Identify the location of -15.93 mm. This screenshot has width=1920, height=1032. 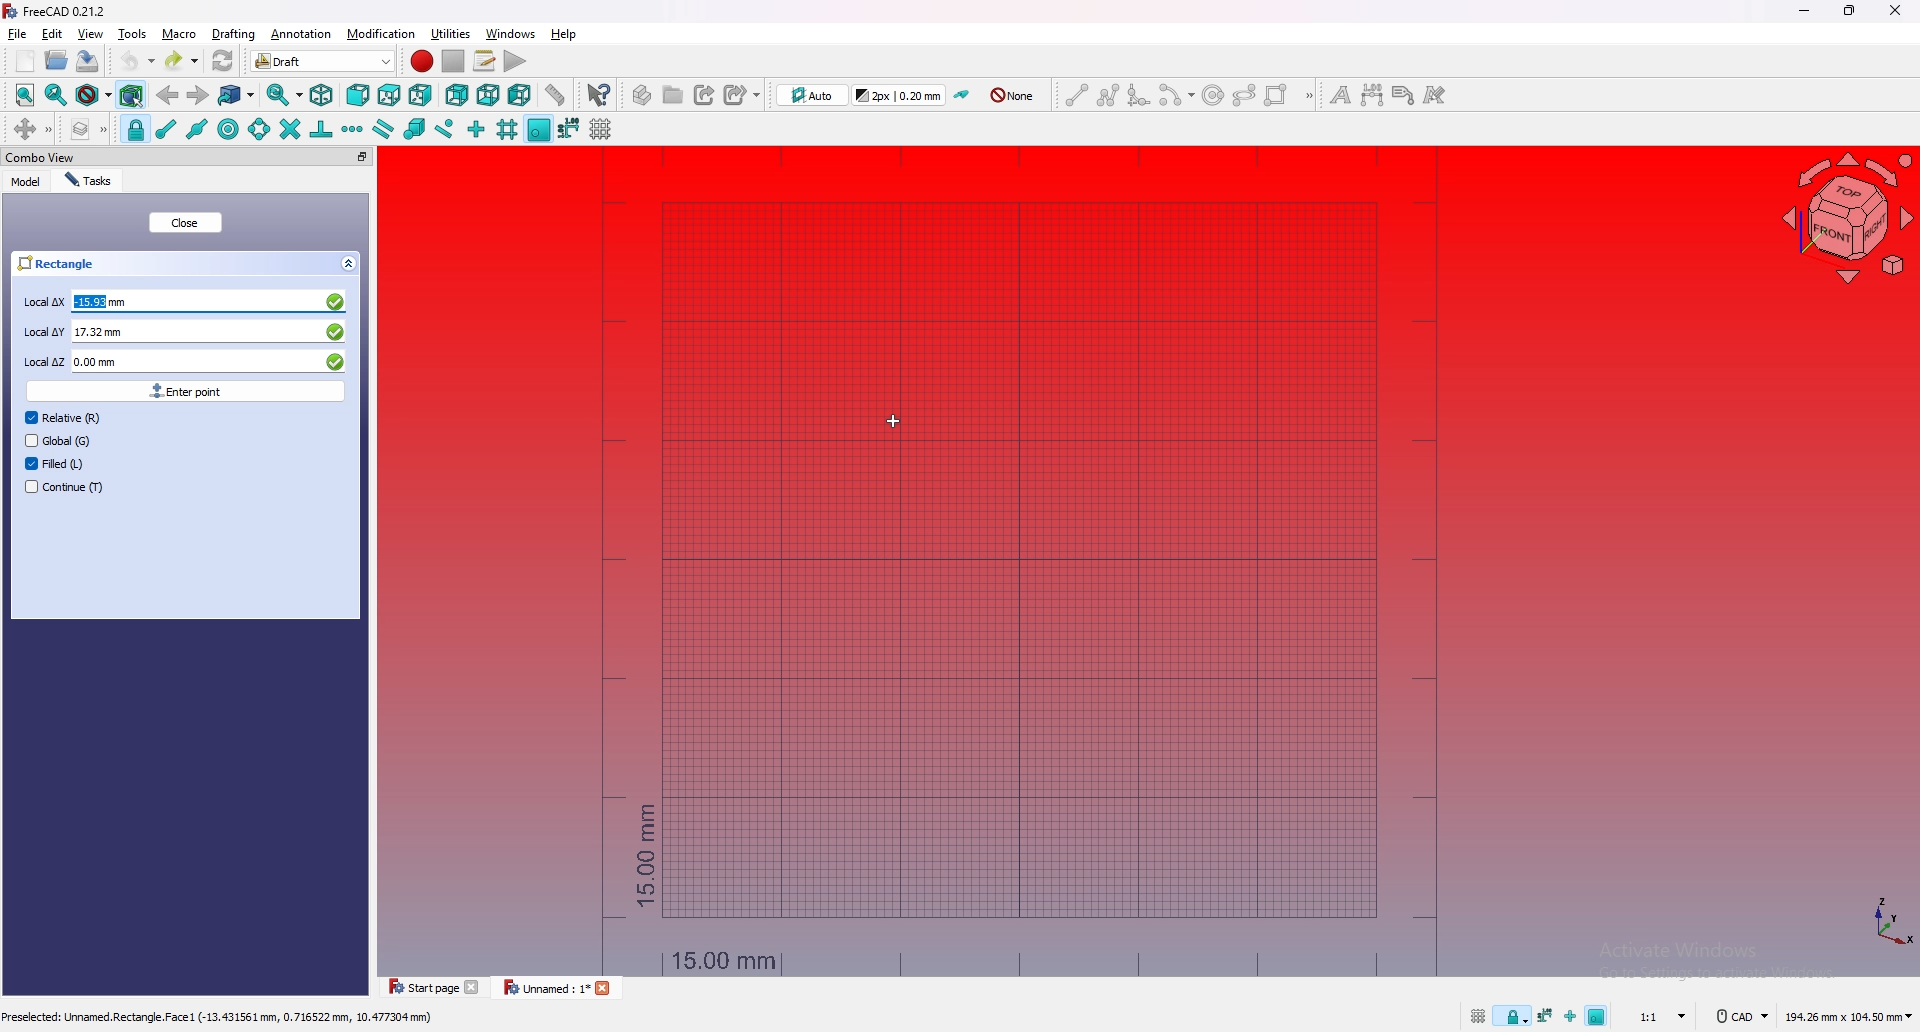
(210, 302).